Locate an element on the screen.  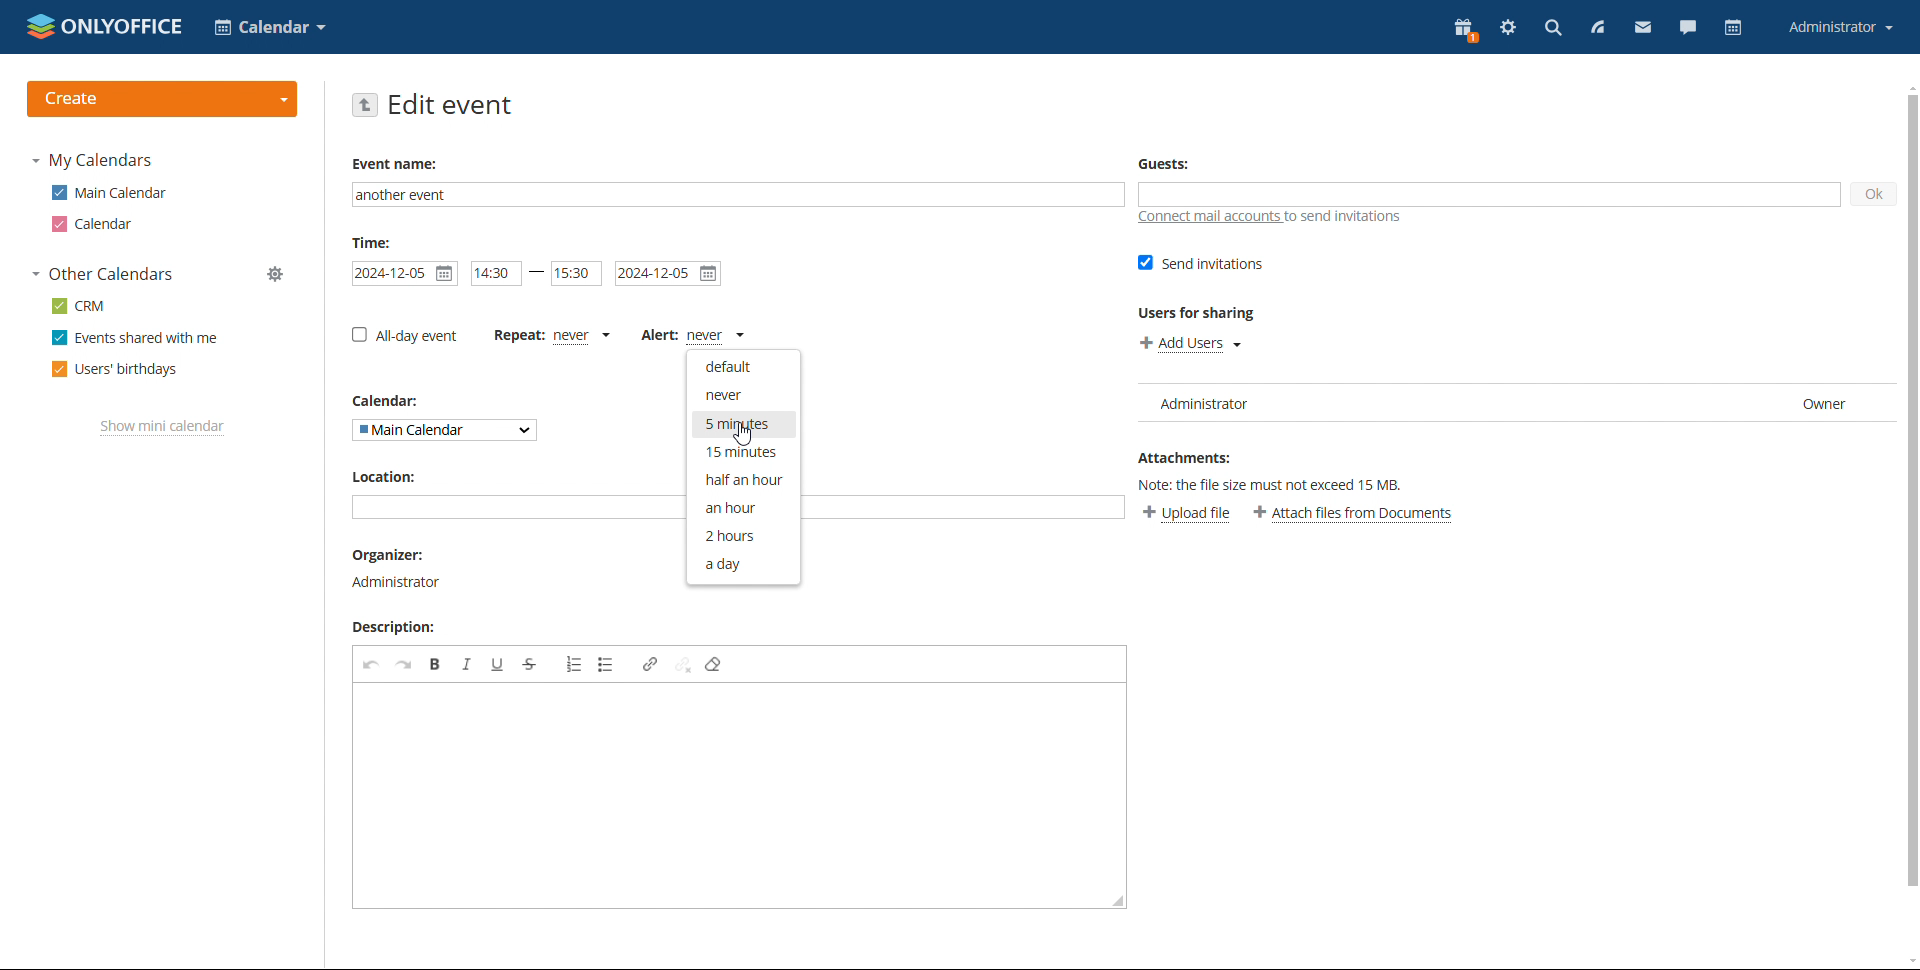
insert/remove bulleted list is located at coordinates (606, 665).